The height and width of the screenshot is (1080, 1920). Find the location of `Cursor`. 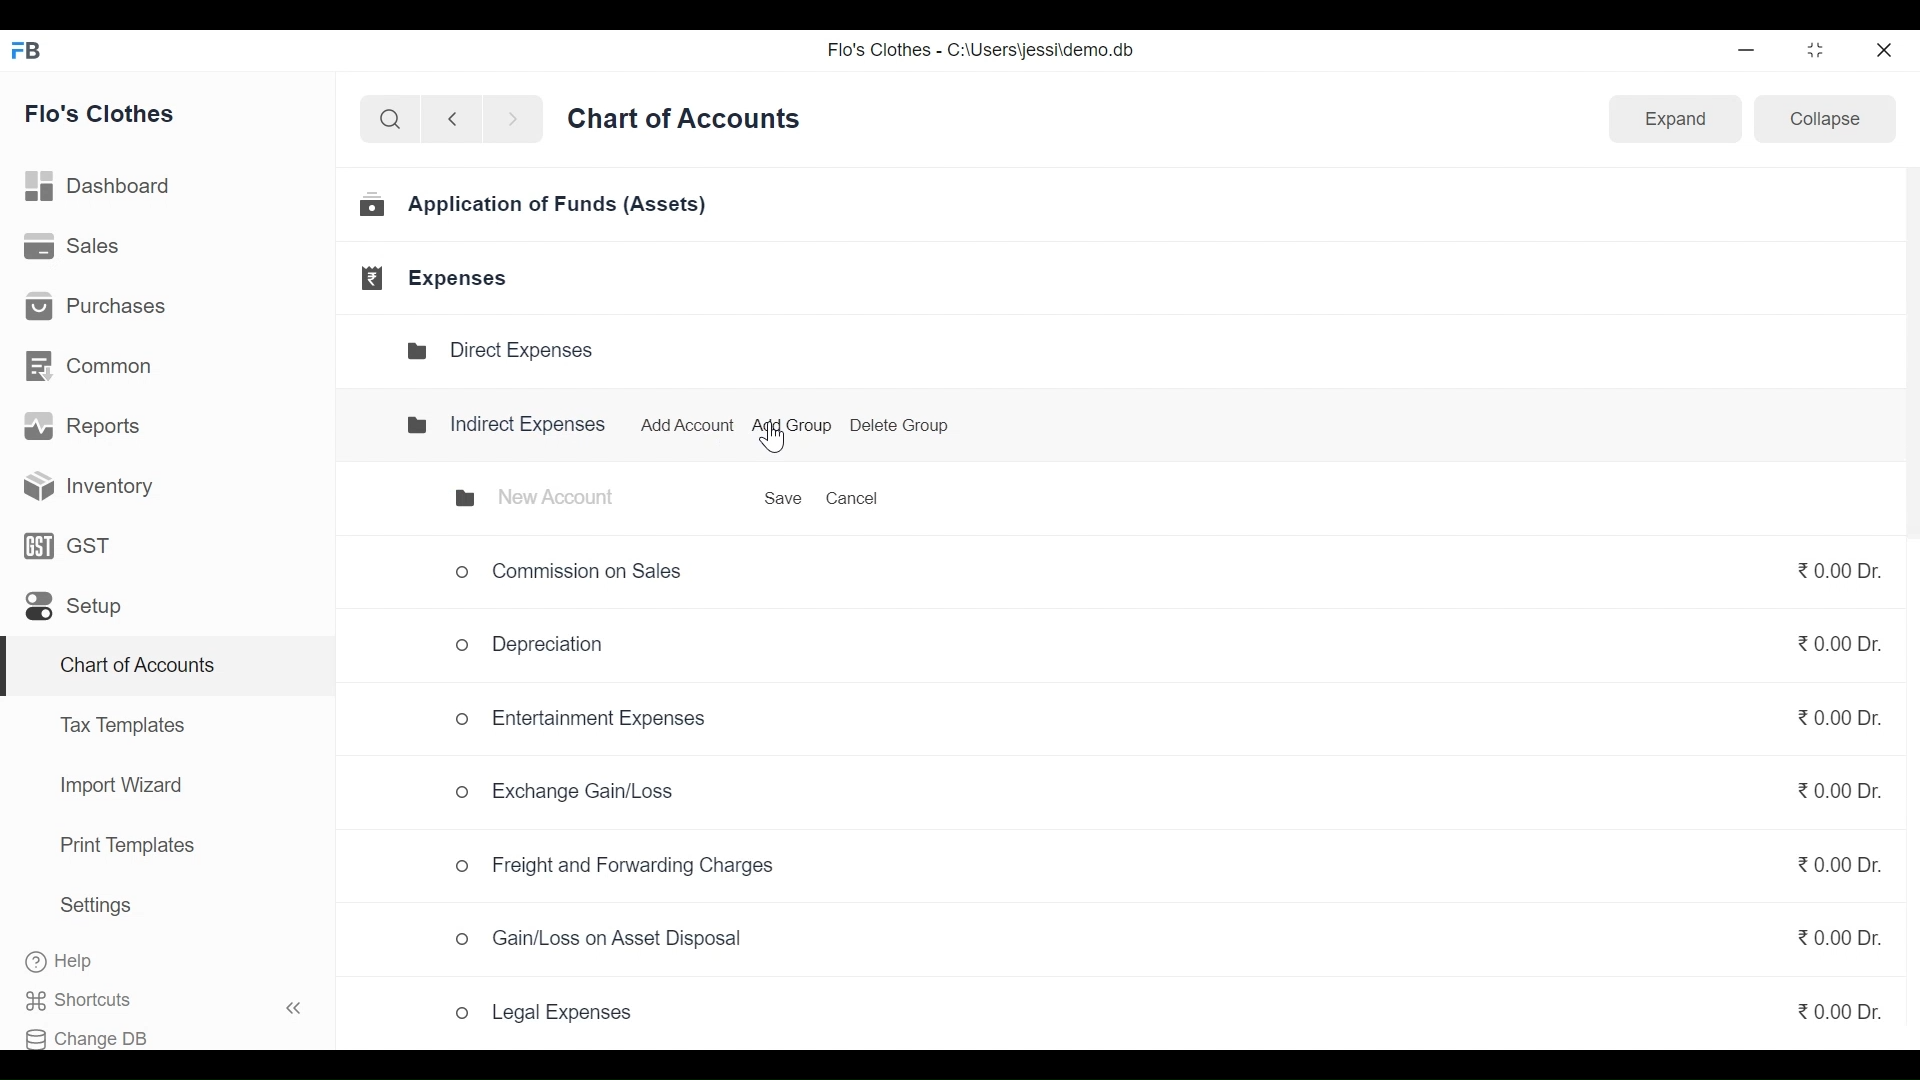

Cursor is located at coordinates (788, 444).